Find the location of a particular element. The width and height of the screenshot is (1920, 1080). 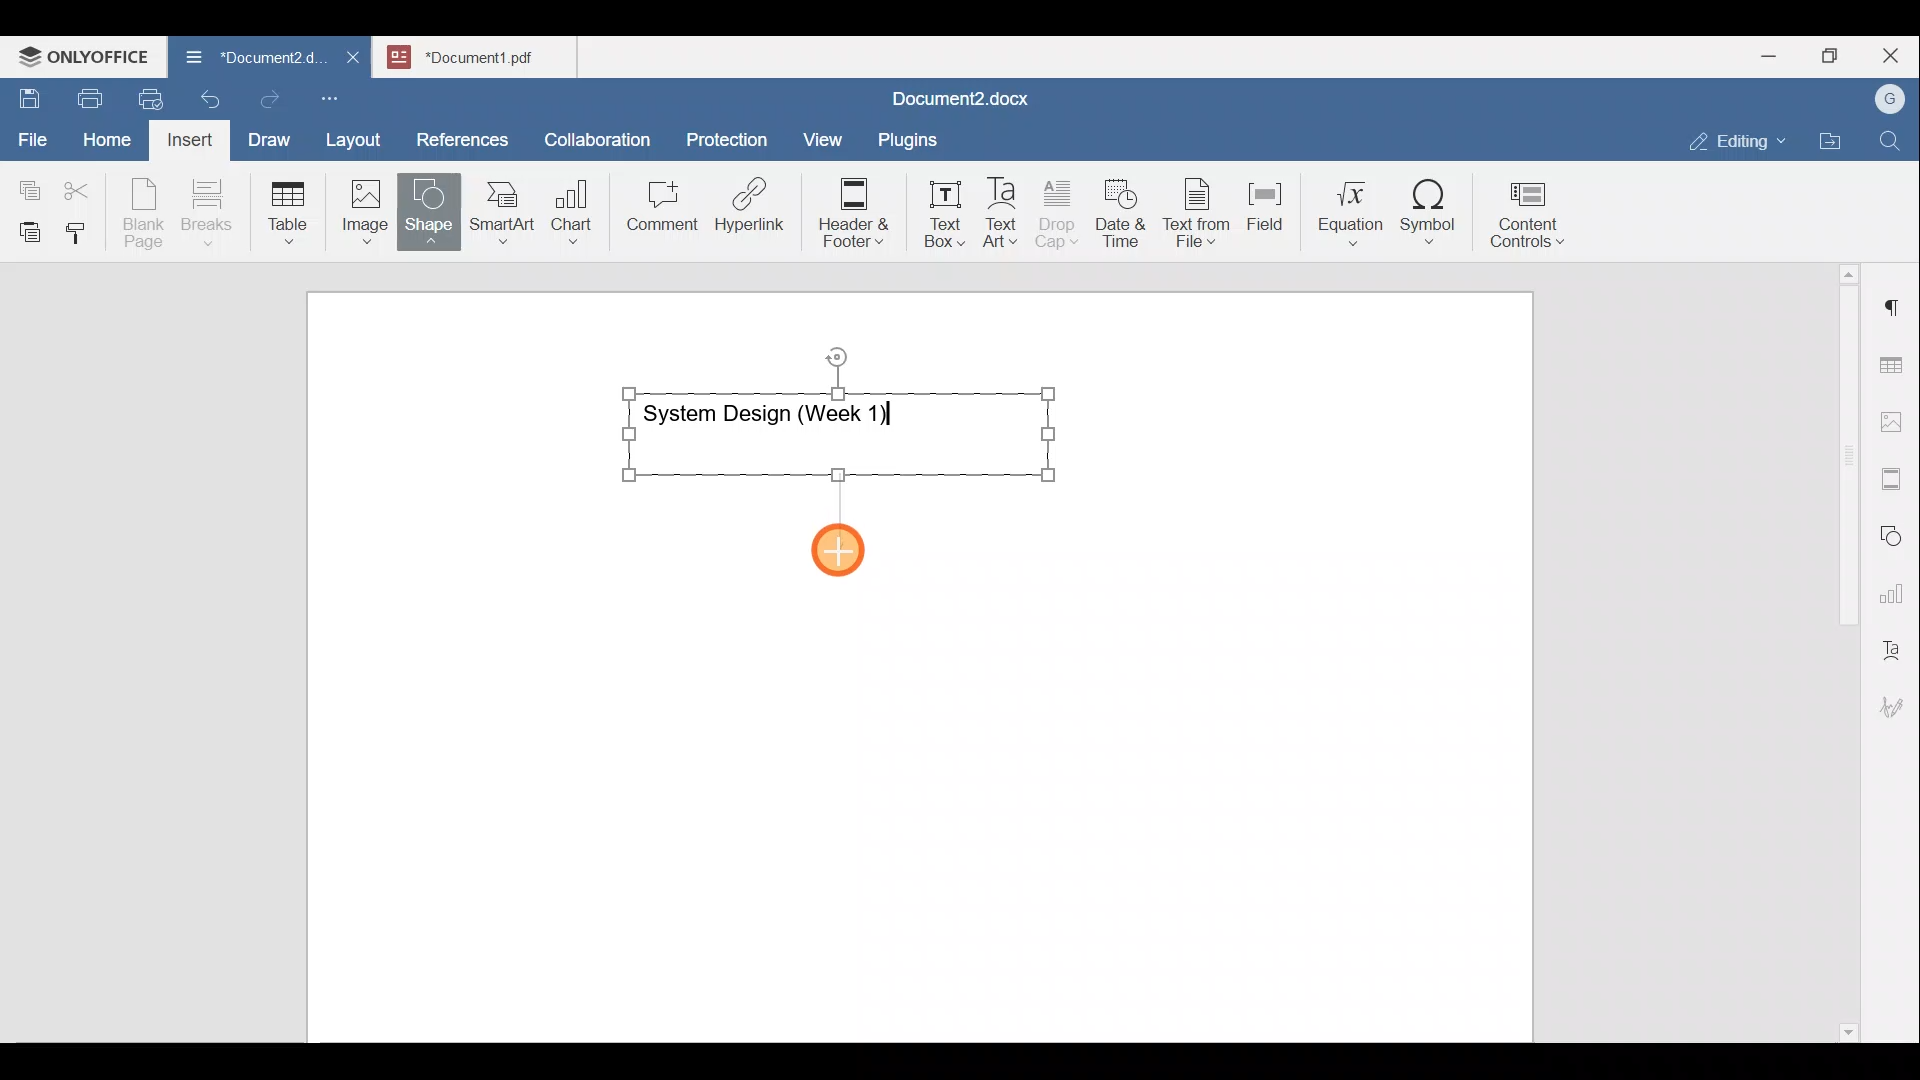

Symbol is located at coordinates (1429, 218).